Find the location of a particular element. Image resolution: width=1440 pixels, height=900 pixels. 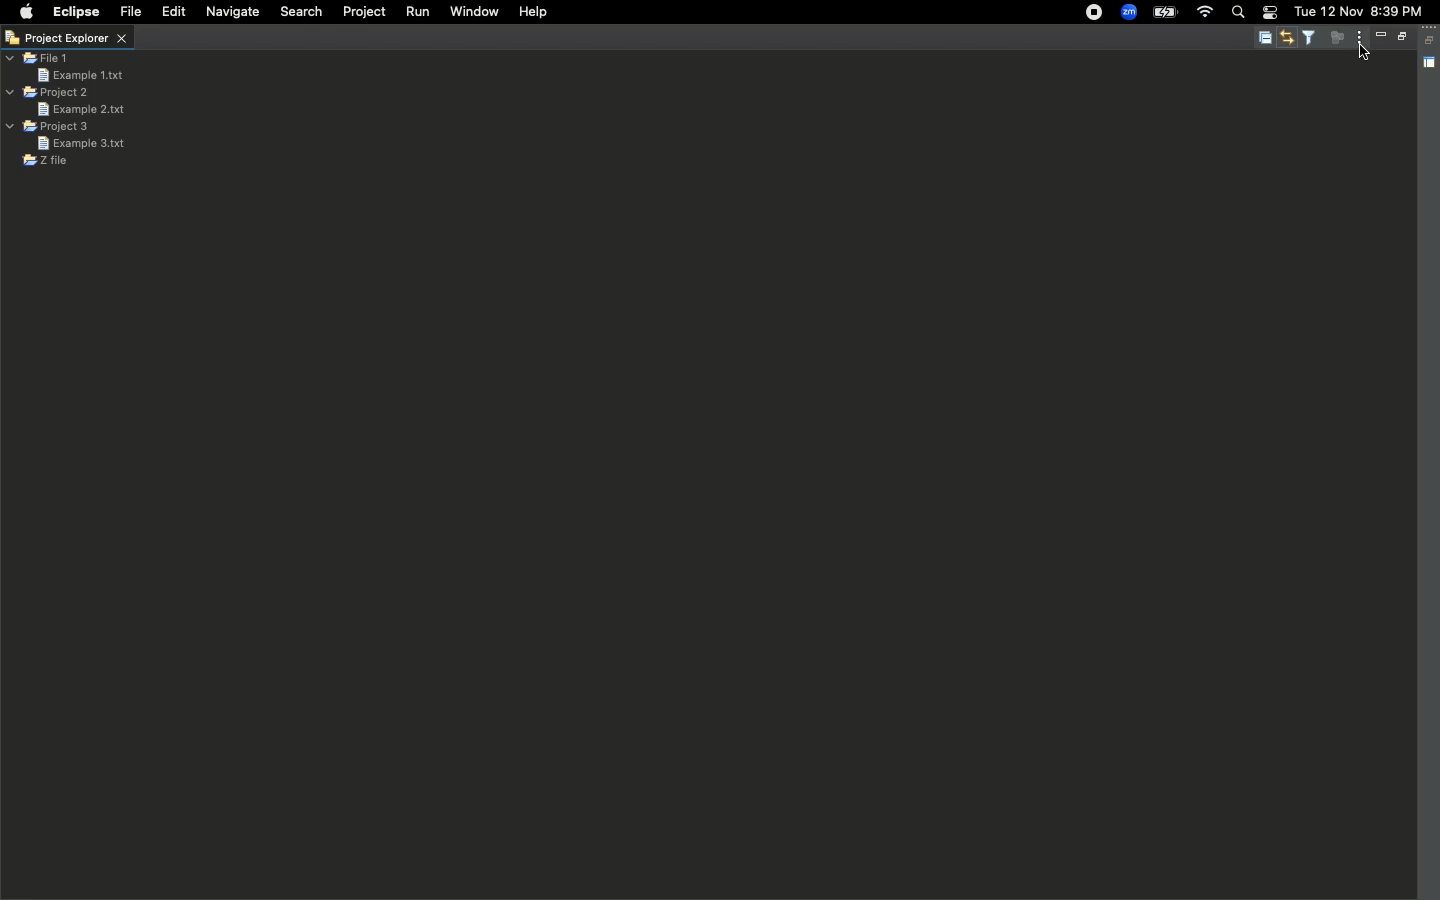

Z file is located at coordinates (45, 161).